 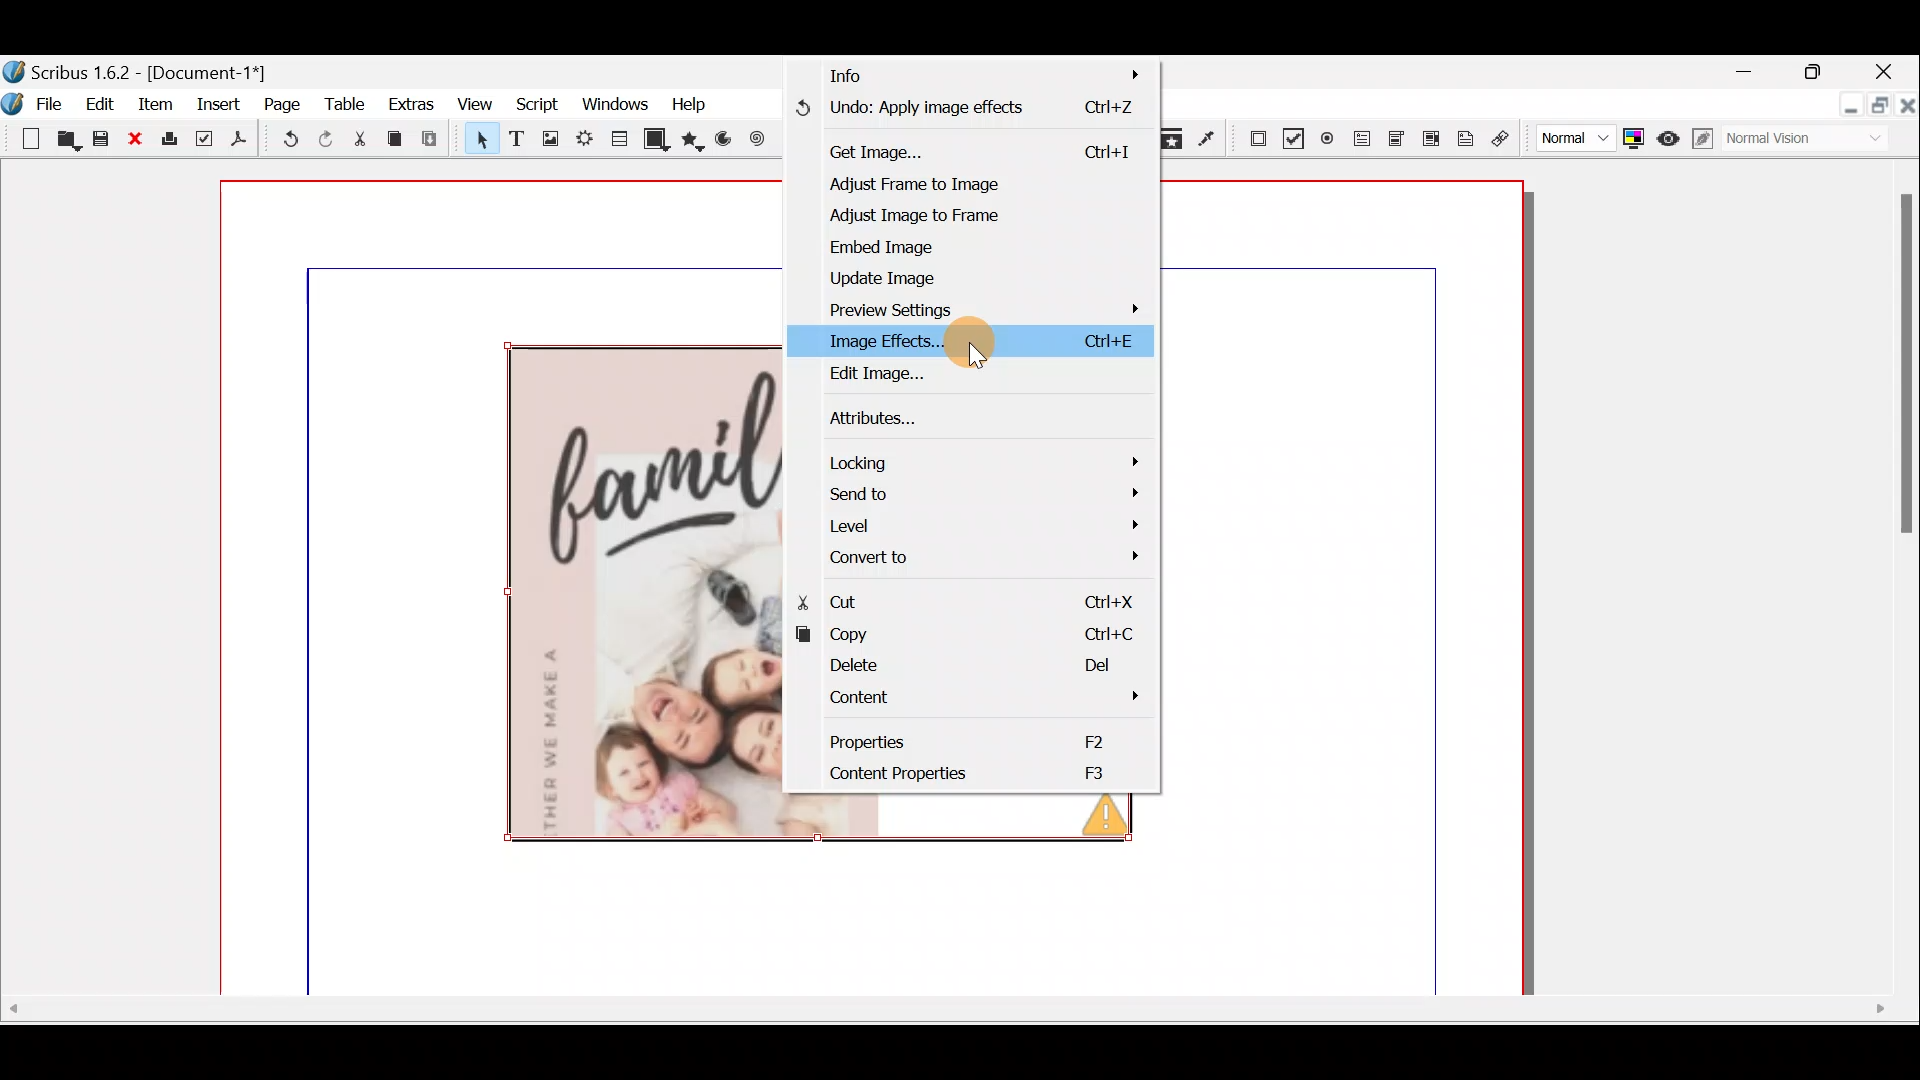 I want to click on Arc, so click(x=725, y=141).